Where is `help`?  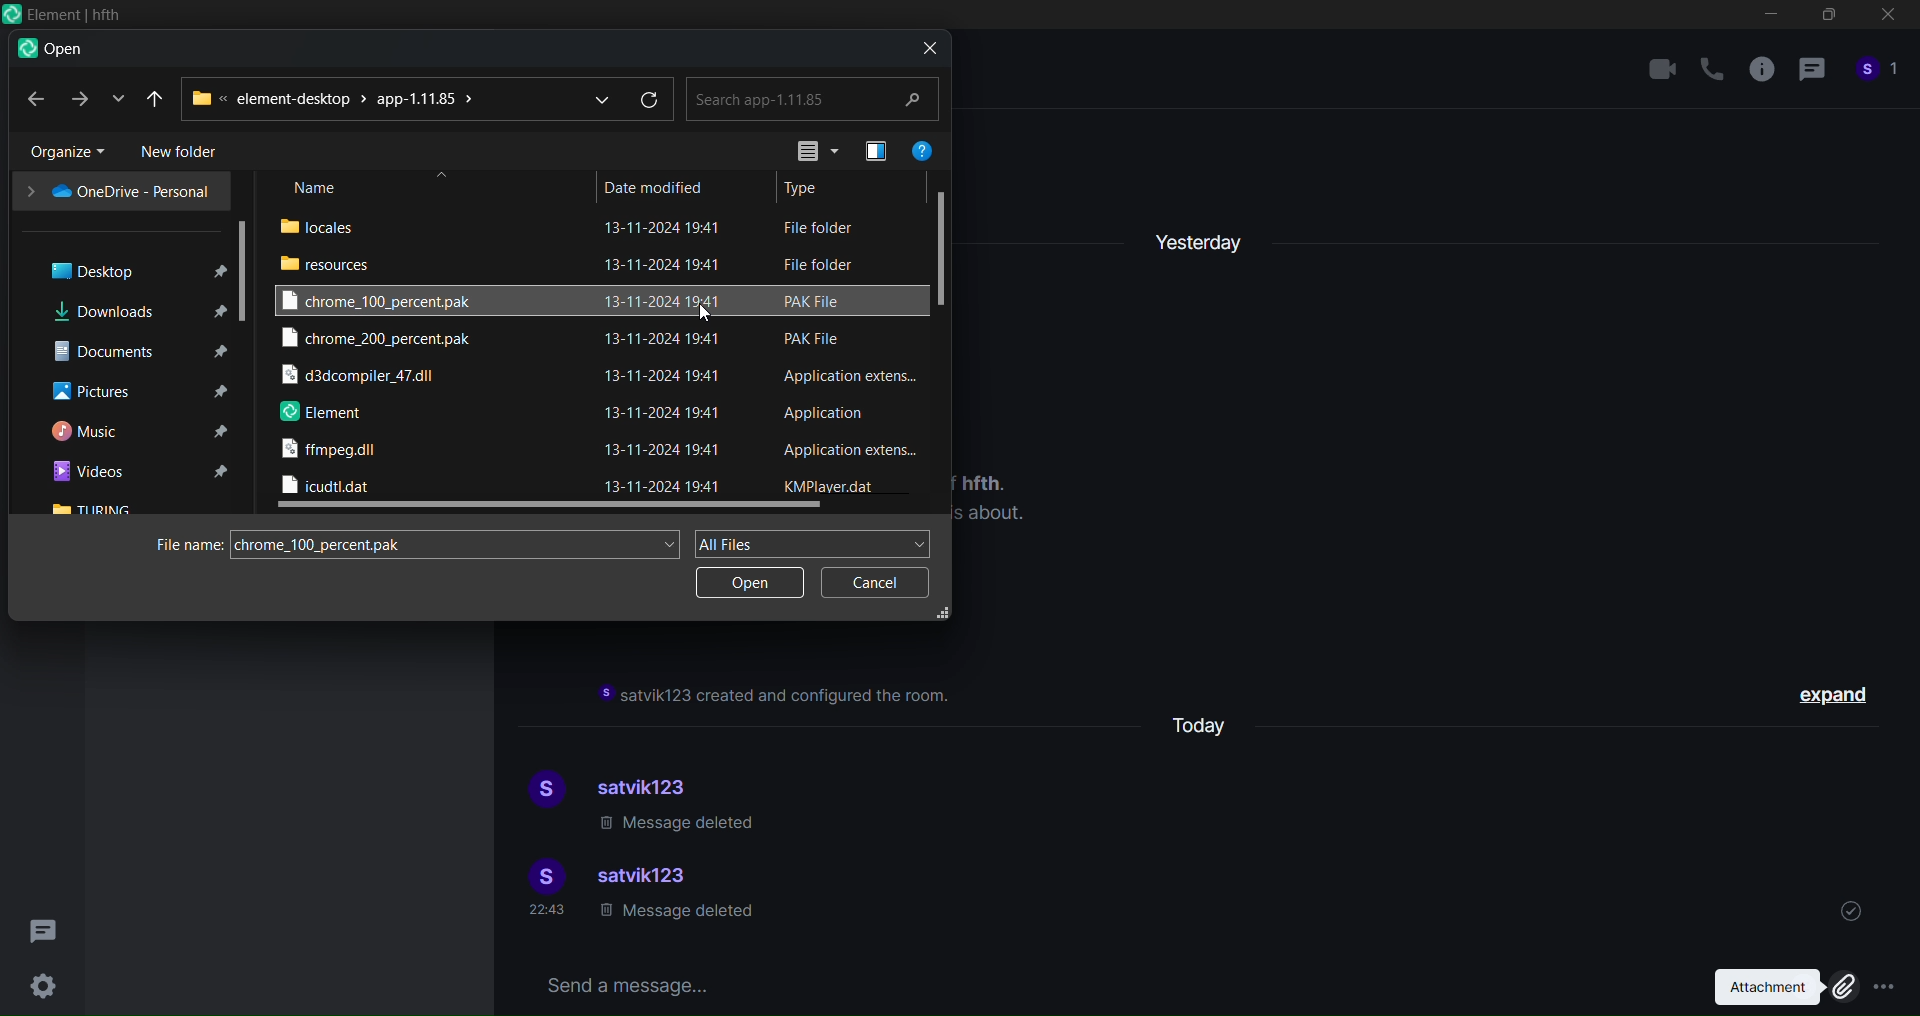 help is located at coordinates (923, 147).